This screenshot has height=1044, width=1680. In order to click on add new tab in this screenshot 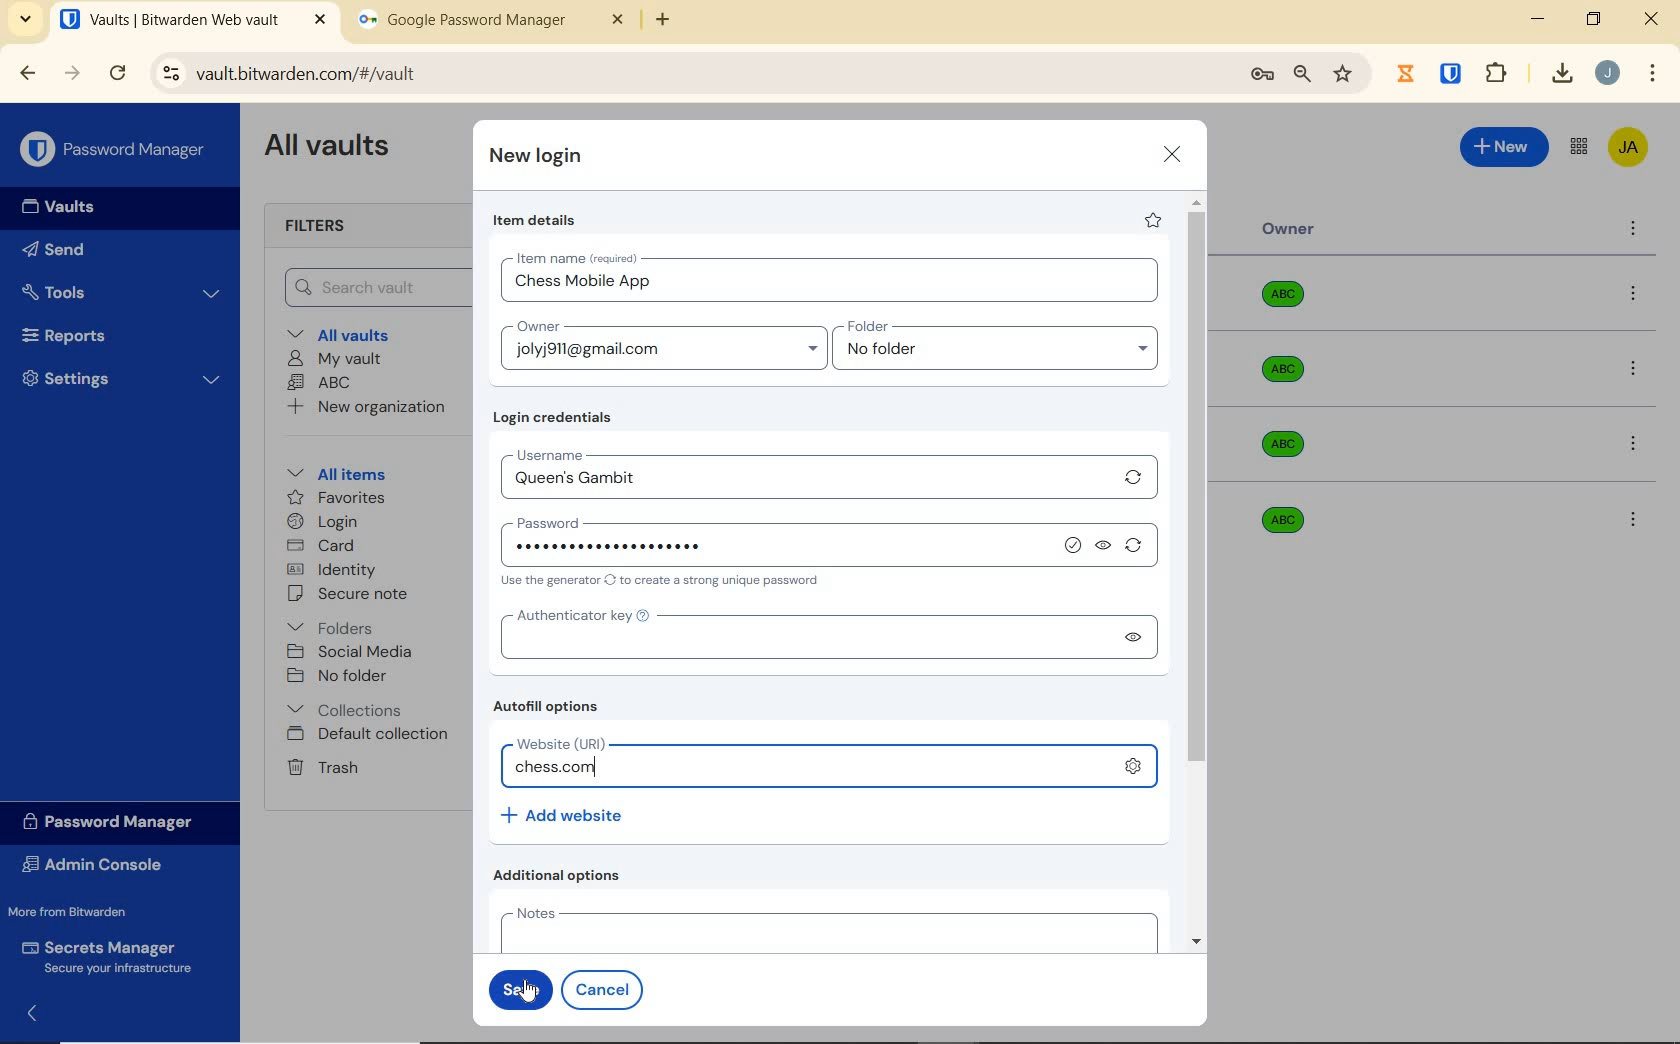, I will do `click(678, 25)`.